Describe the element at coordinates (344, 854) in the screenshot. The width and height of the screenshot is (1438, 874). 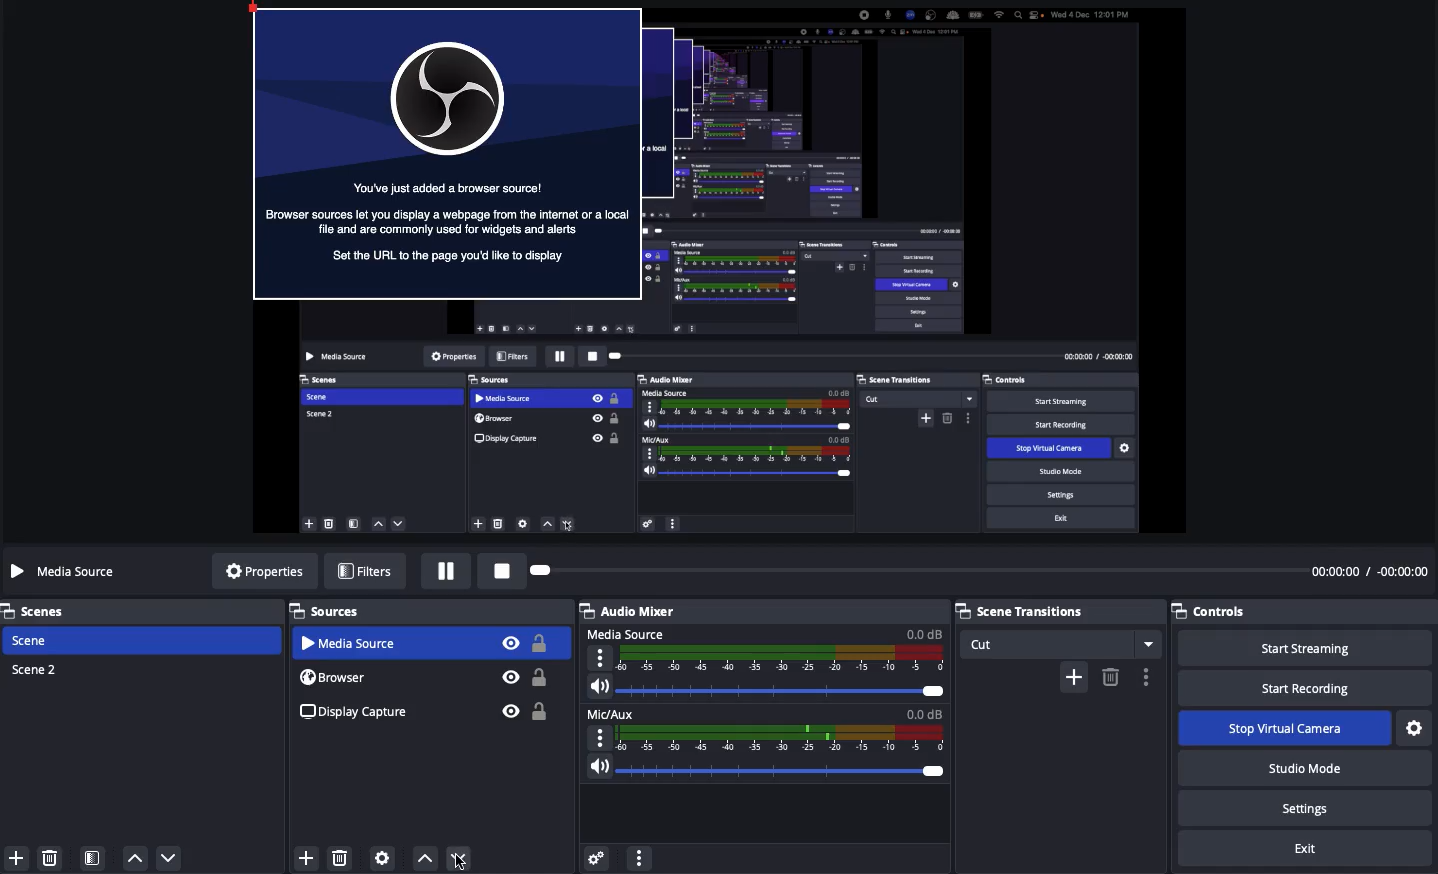
I see `Delete` at that location.